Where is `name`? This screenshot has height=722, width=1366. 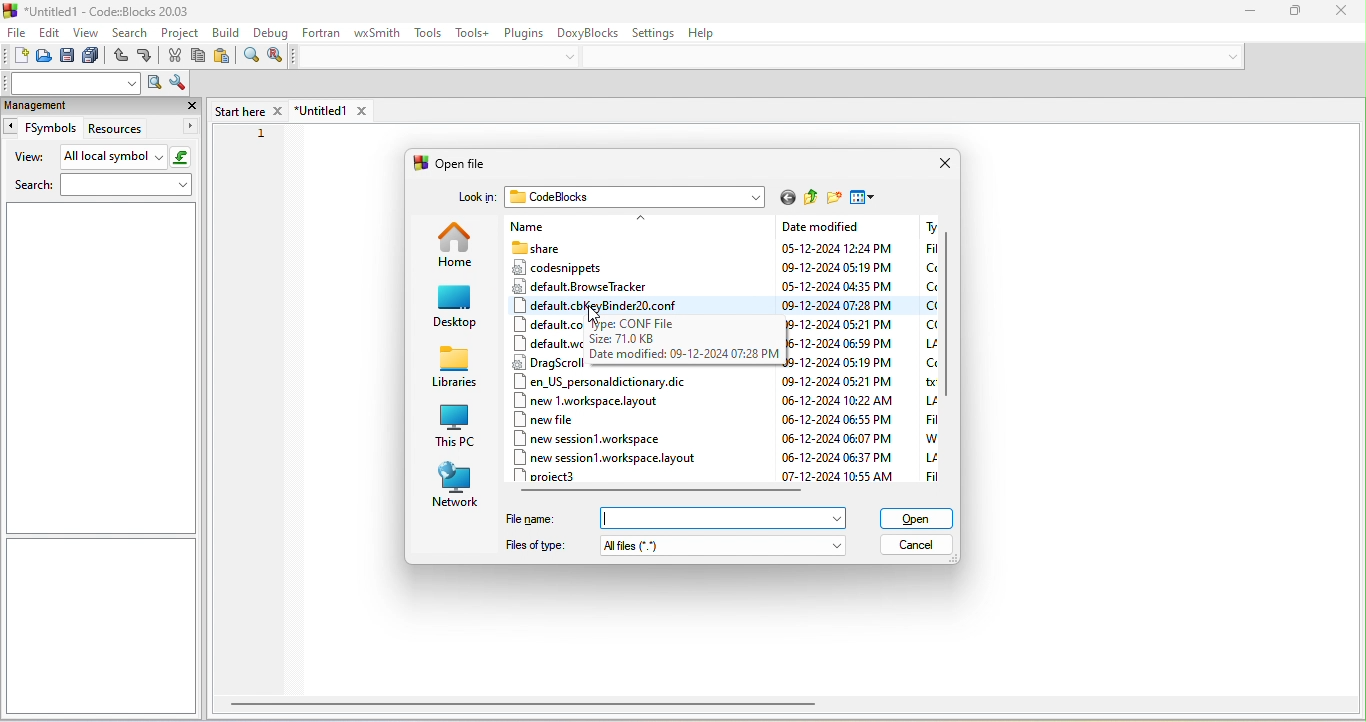 name is located at coordinates (578, 225).